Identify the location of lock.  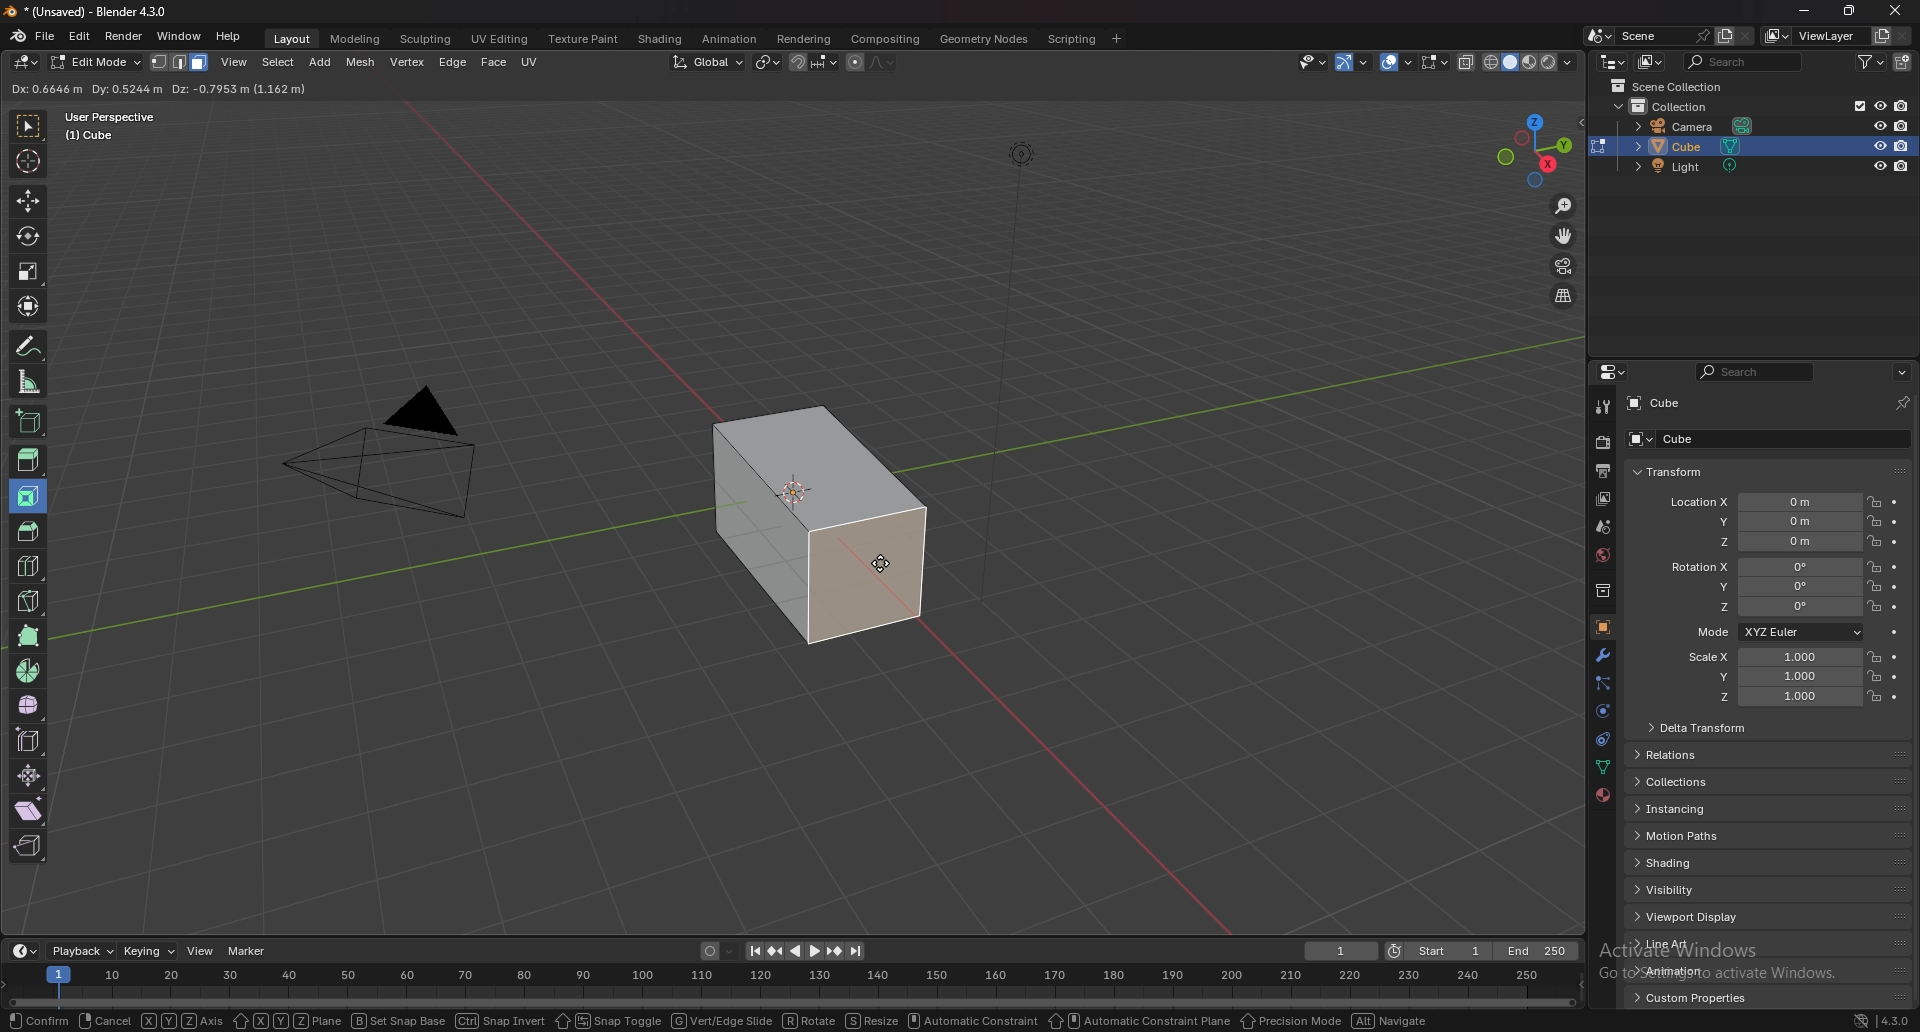
(1874, 542).